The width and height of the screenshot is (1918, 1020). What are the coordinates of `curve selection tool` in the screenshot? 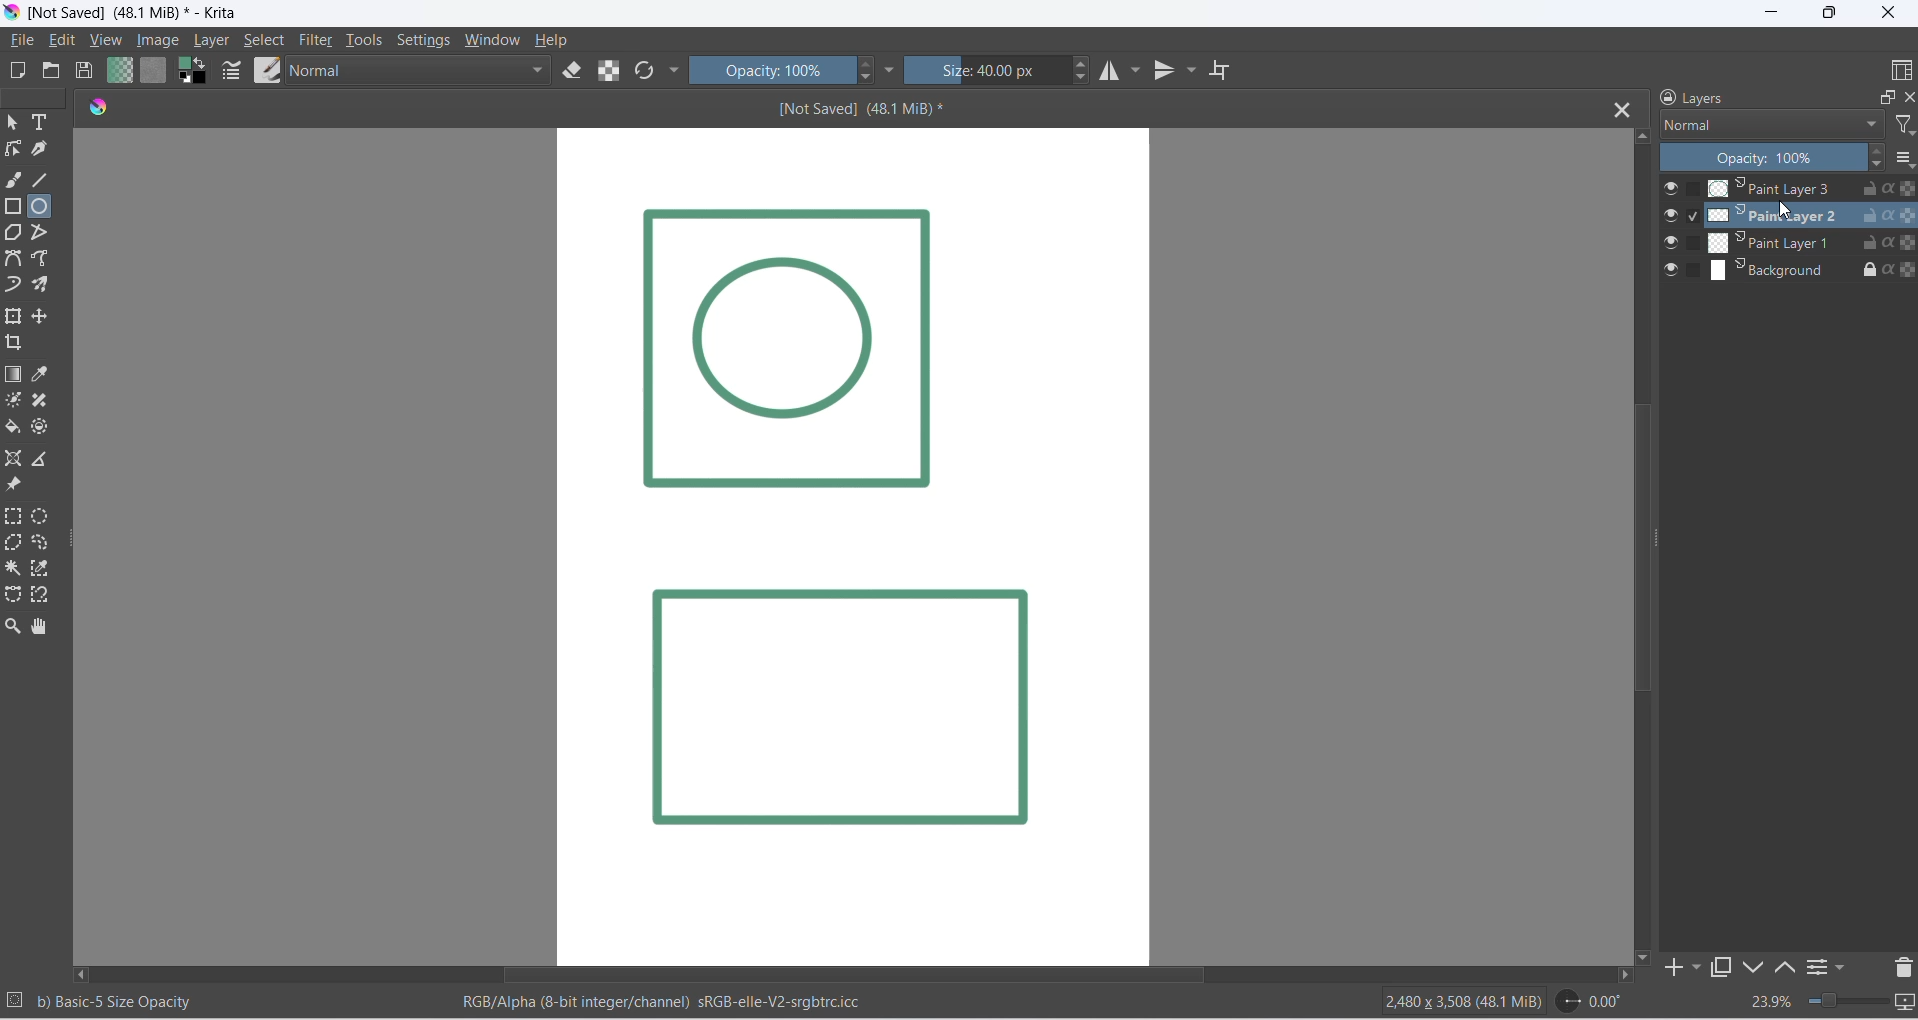 It's located at (46, 545).